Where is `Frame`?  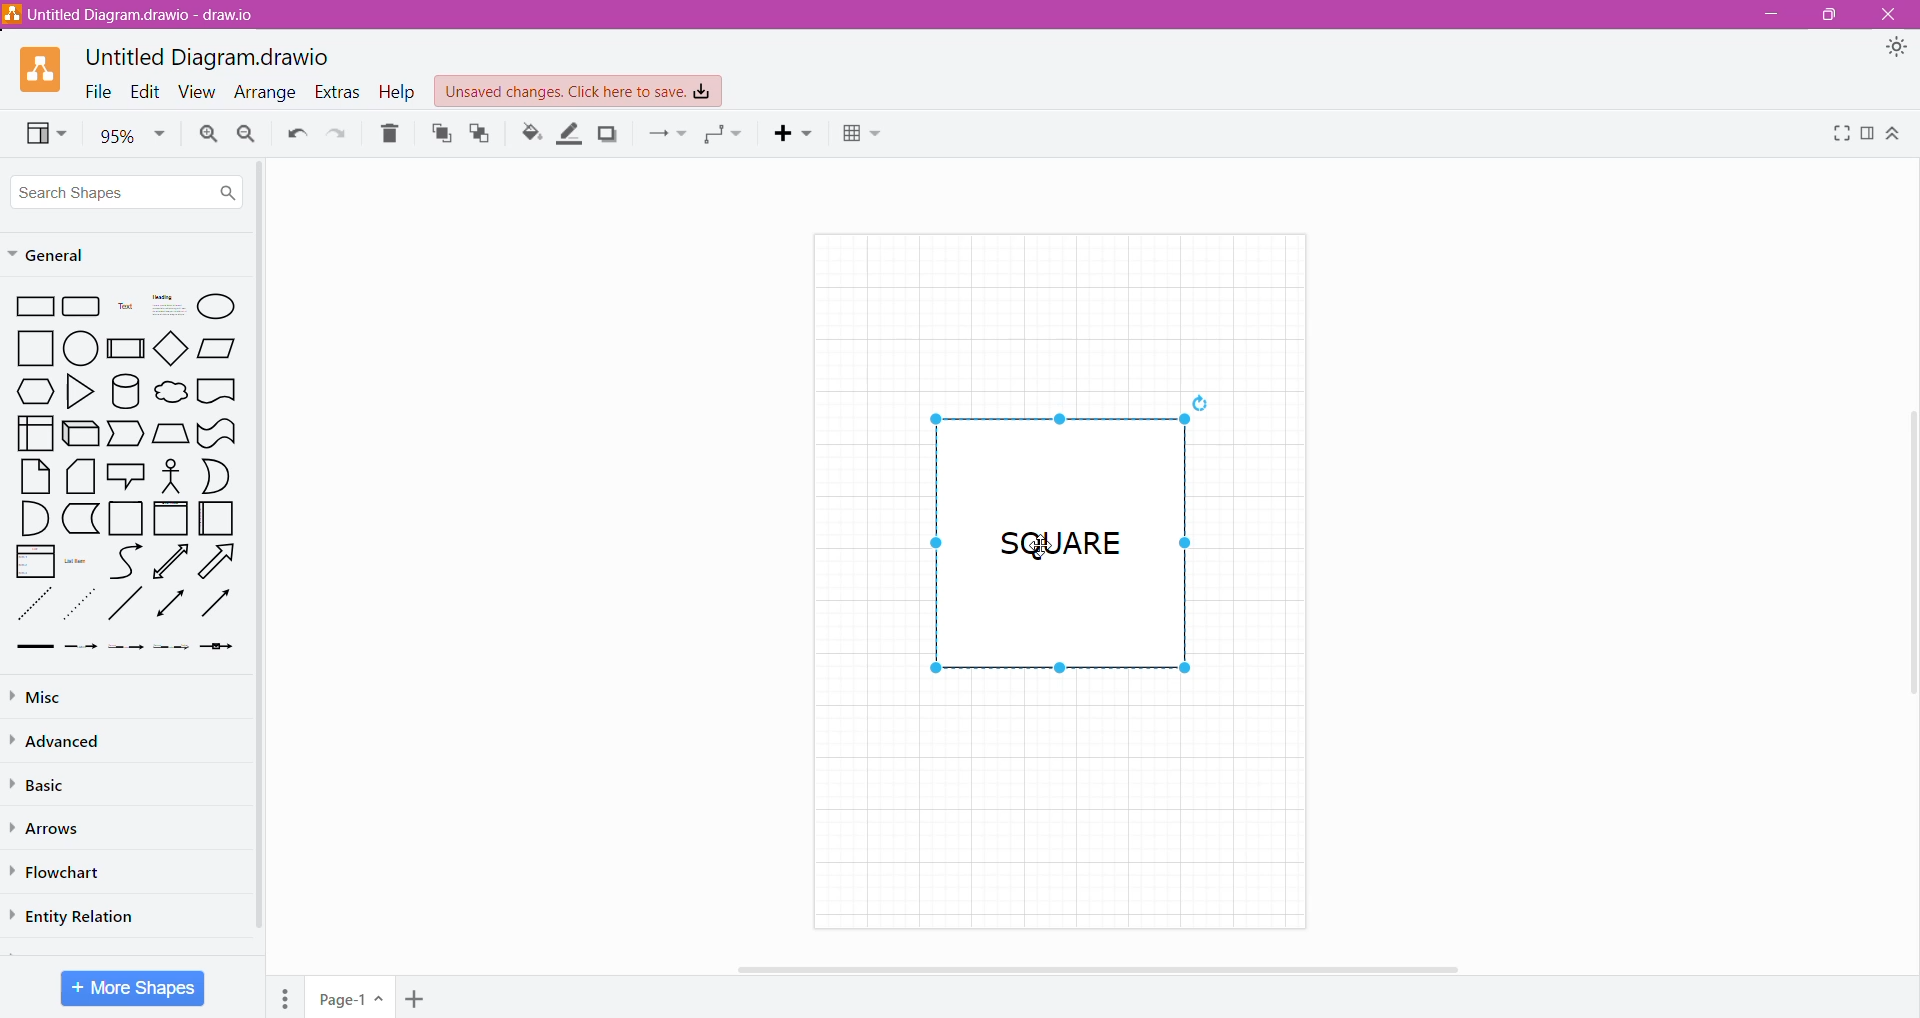 Frame is located at coordinates (172, 518).